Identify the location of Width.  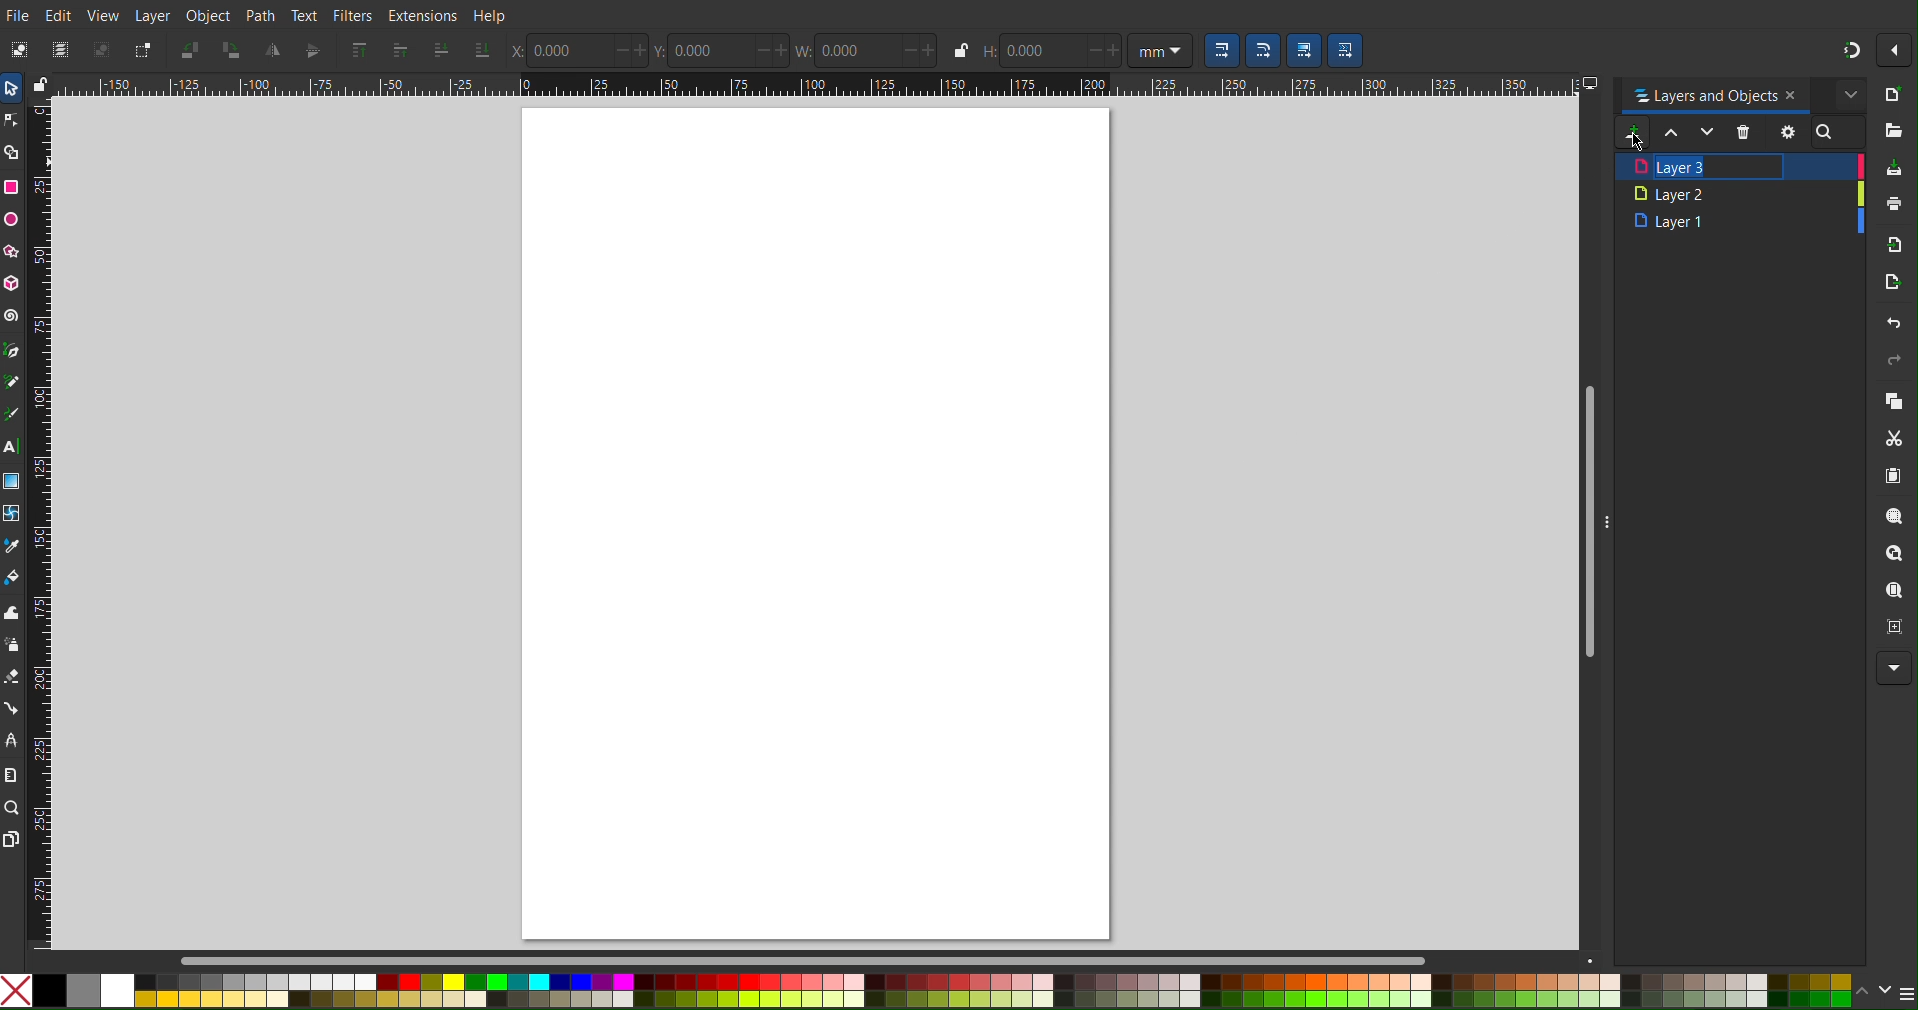
(870, 52).